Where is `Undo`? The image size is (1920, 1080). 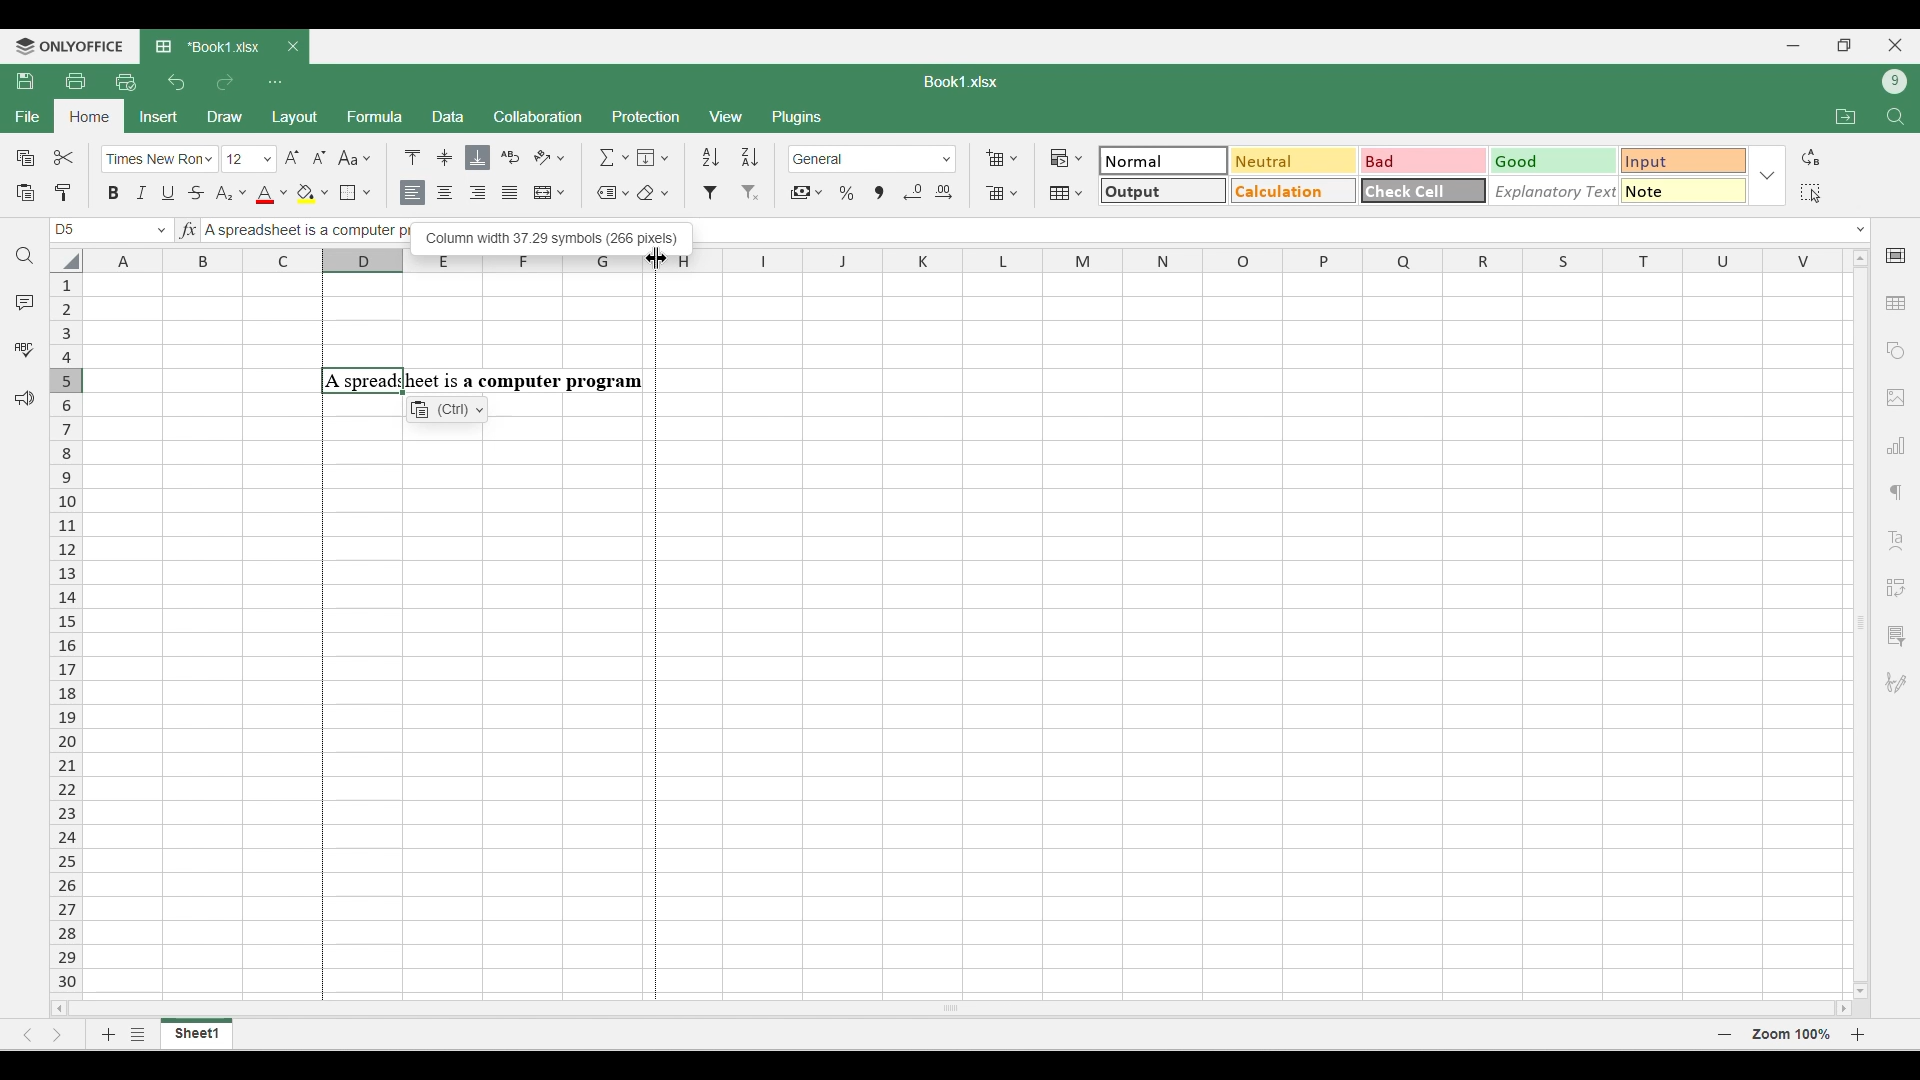
Undo is located at coordinates (176, 82).